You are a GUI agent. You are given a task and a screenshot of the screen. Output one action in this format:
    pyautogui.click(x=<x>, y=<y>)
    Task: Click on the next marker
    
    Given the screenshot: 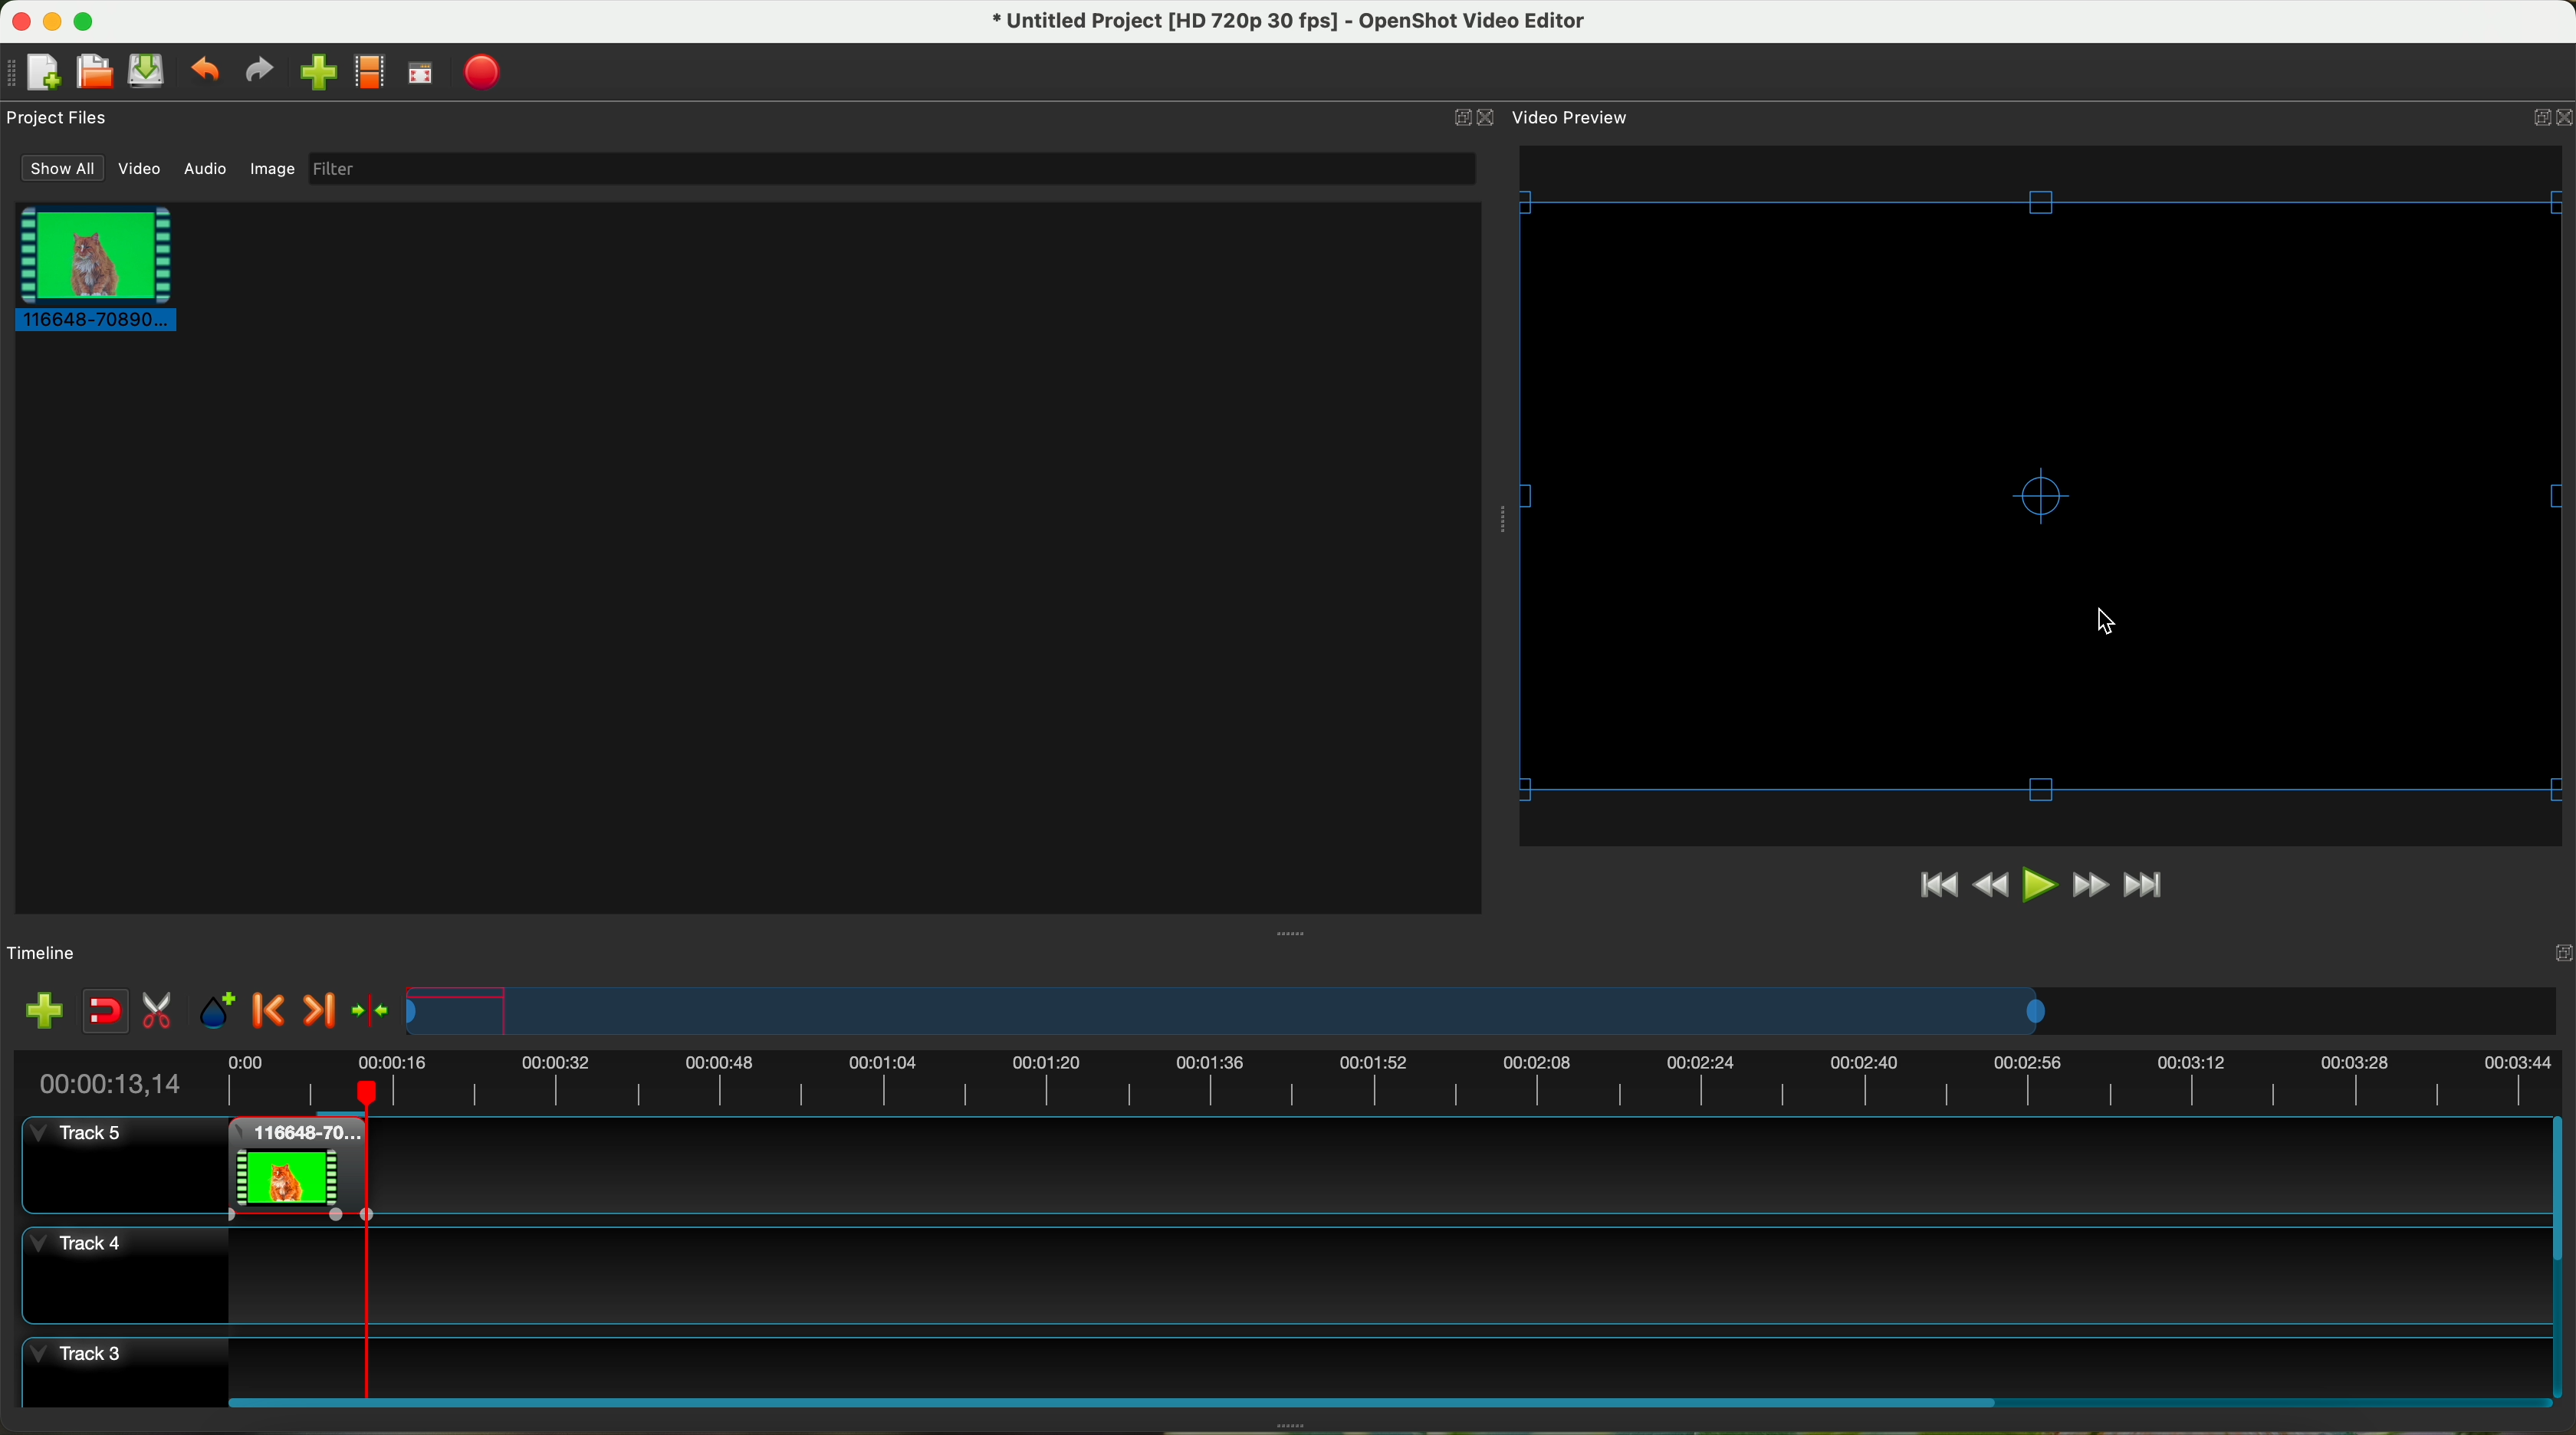 What is the action you would take?
    pyautogui.click(x=324, y=1013)
    